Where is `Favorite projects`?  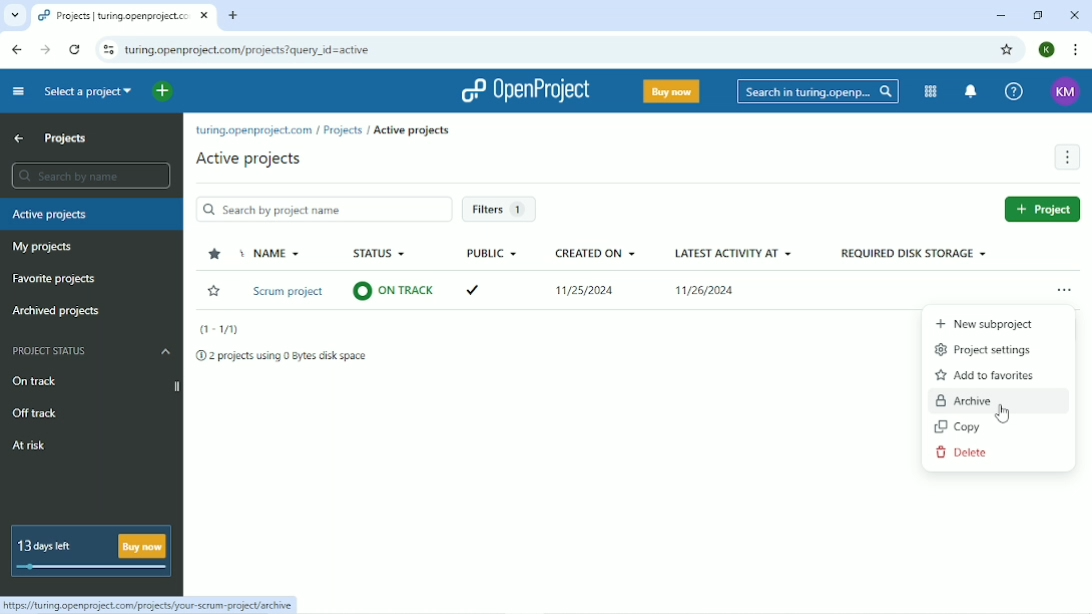 Favorite projects is located at coordinates (53, 278).